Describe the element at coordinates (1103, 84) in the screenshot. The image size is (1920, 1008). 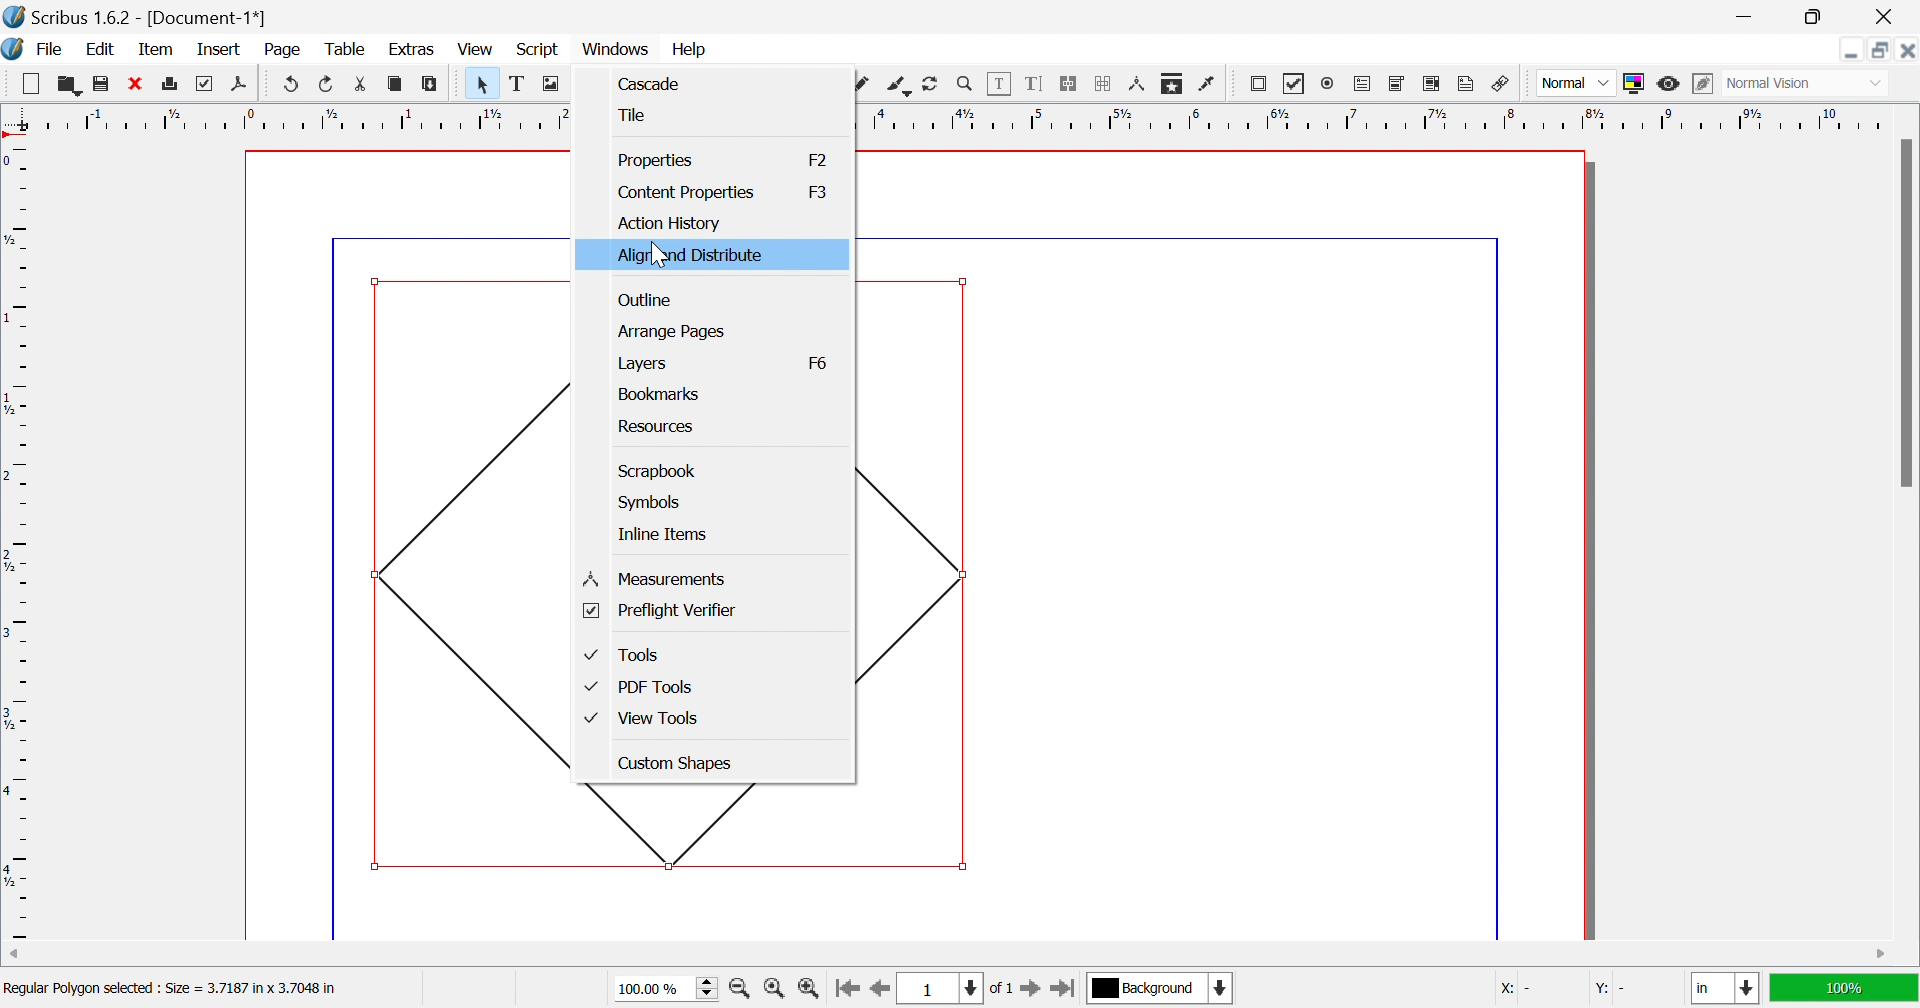
I see `Unlink text frames` at that location.